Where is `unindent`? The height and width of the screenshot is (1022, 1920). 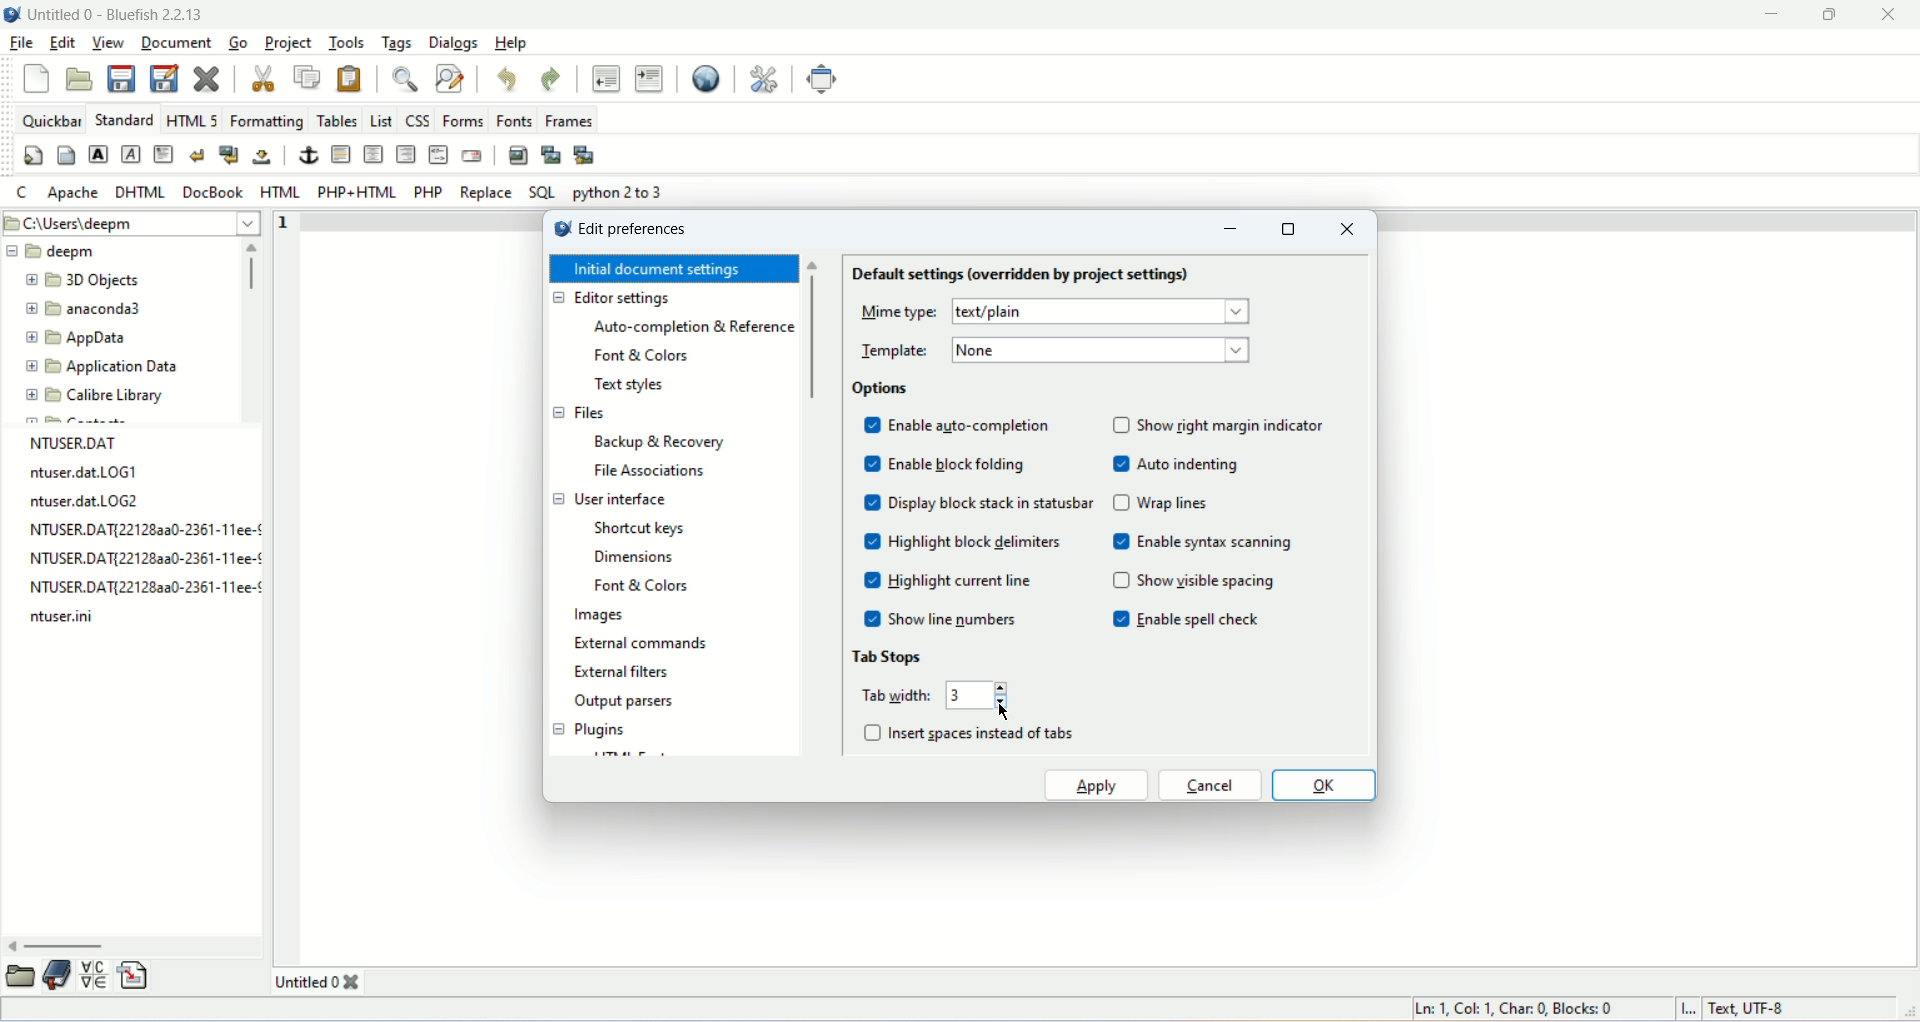 unindent is located at coordinates (605, 77).